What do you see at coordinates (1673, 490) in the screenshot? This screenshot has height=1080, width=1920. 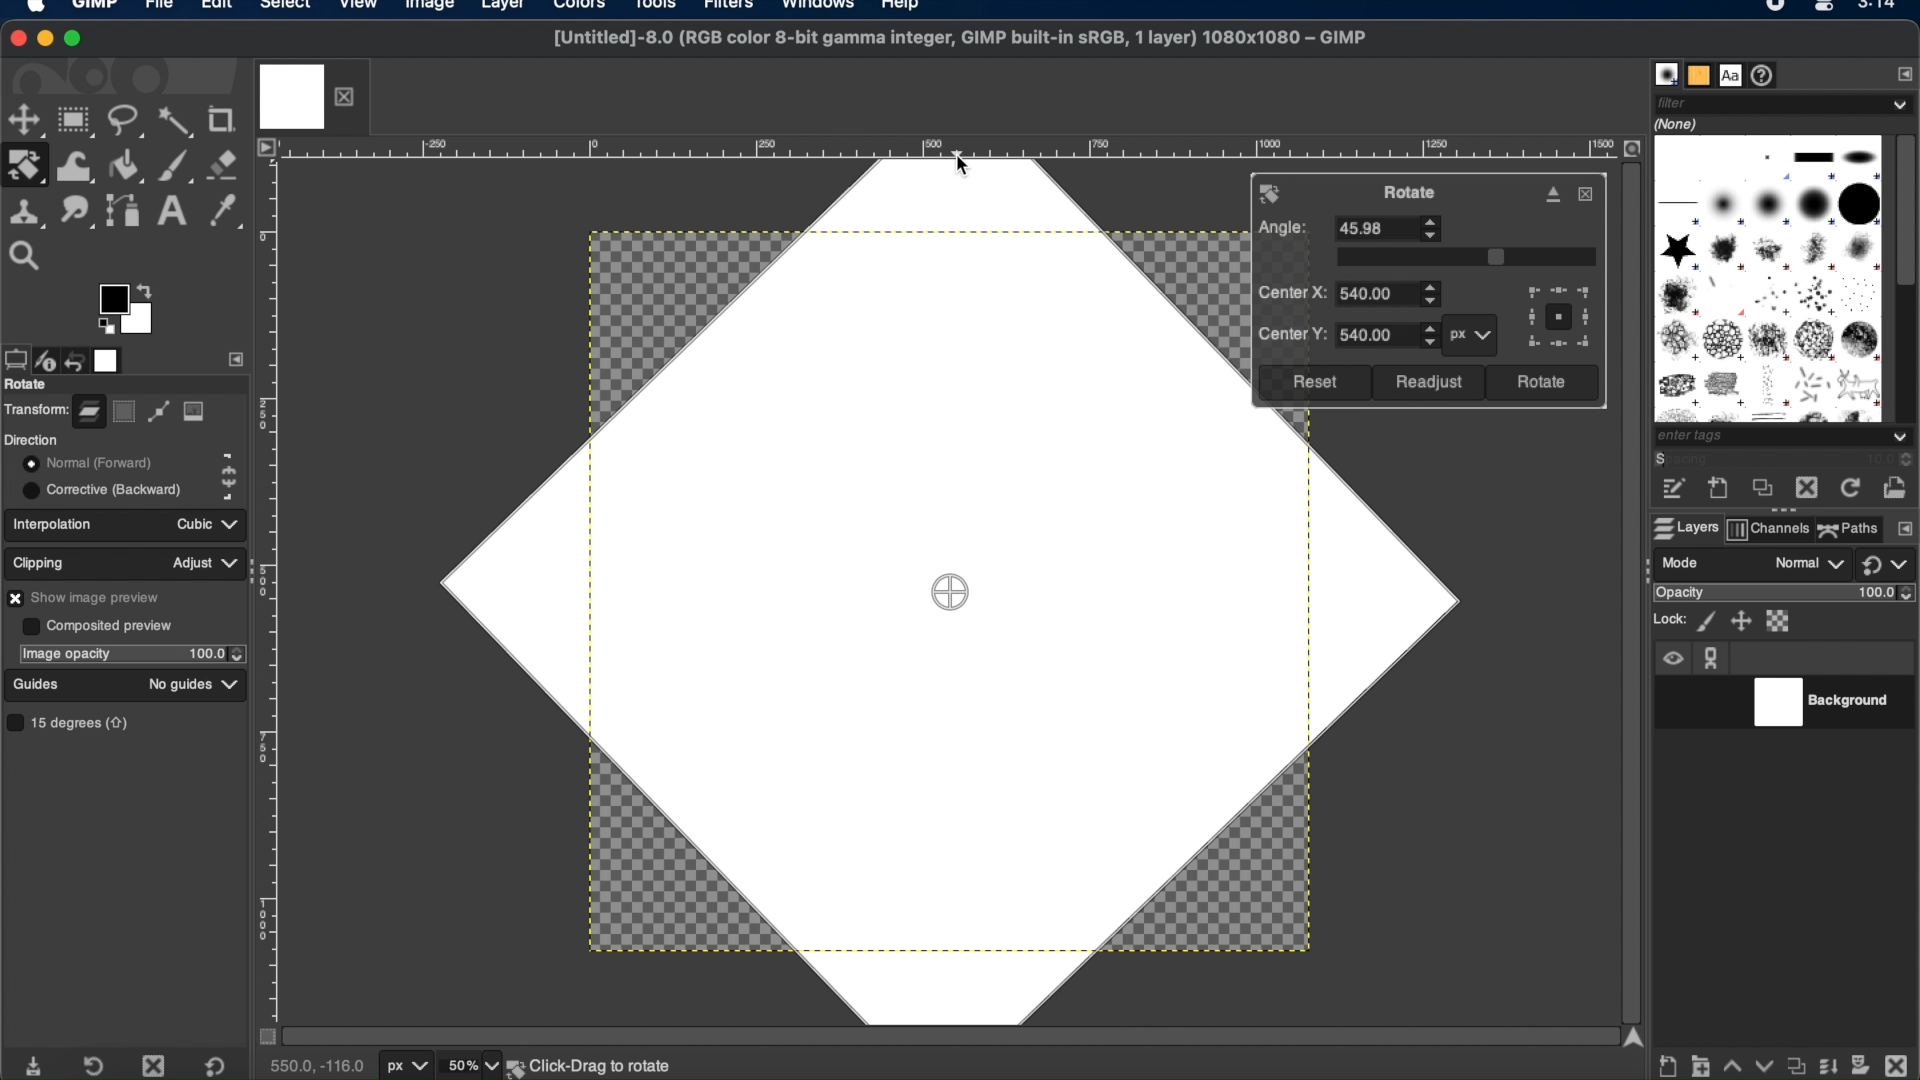 I see `edit this brush` at bounding box center [1673, 490].